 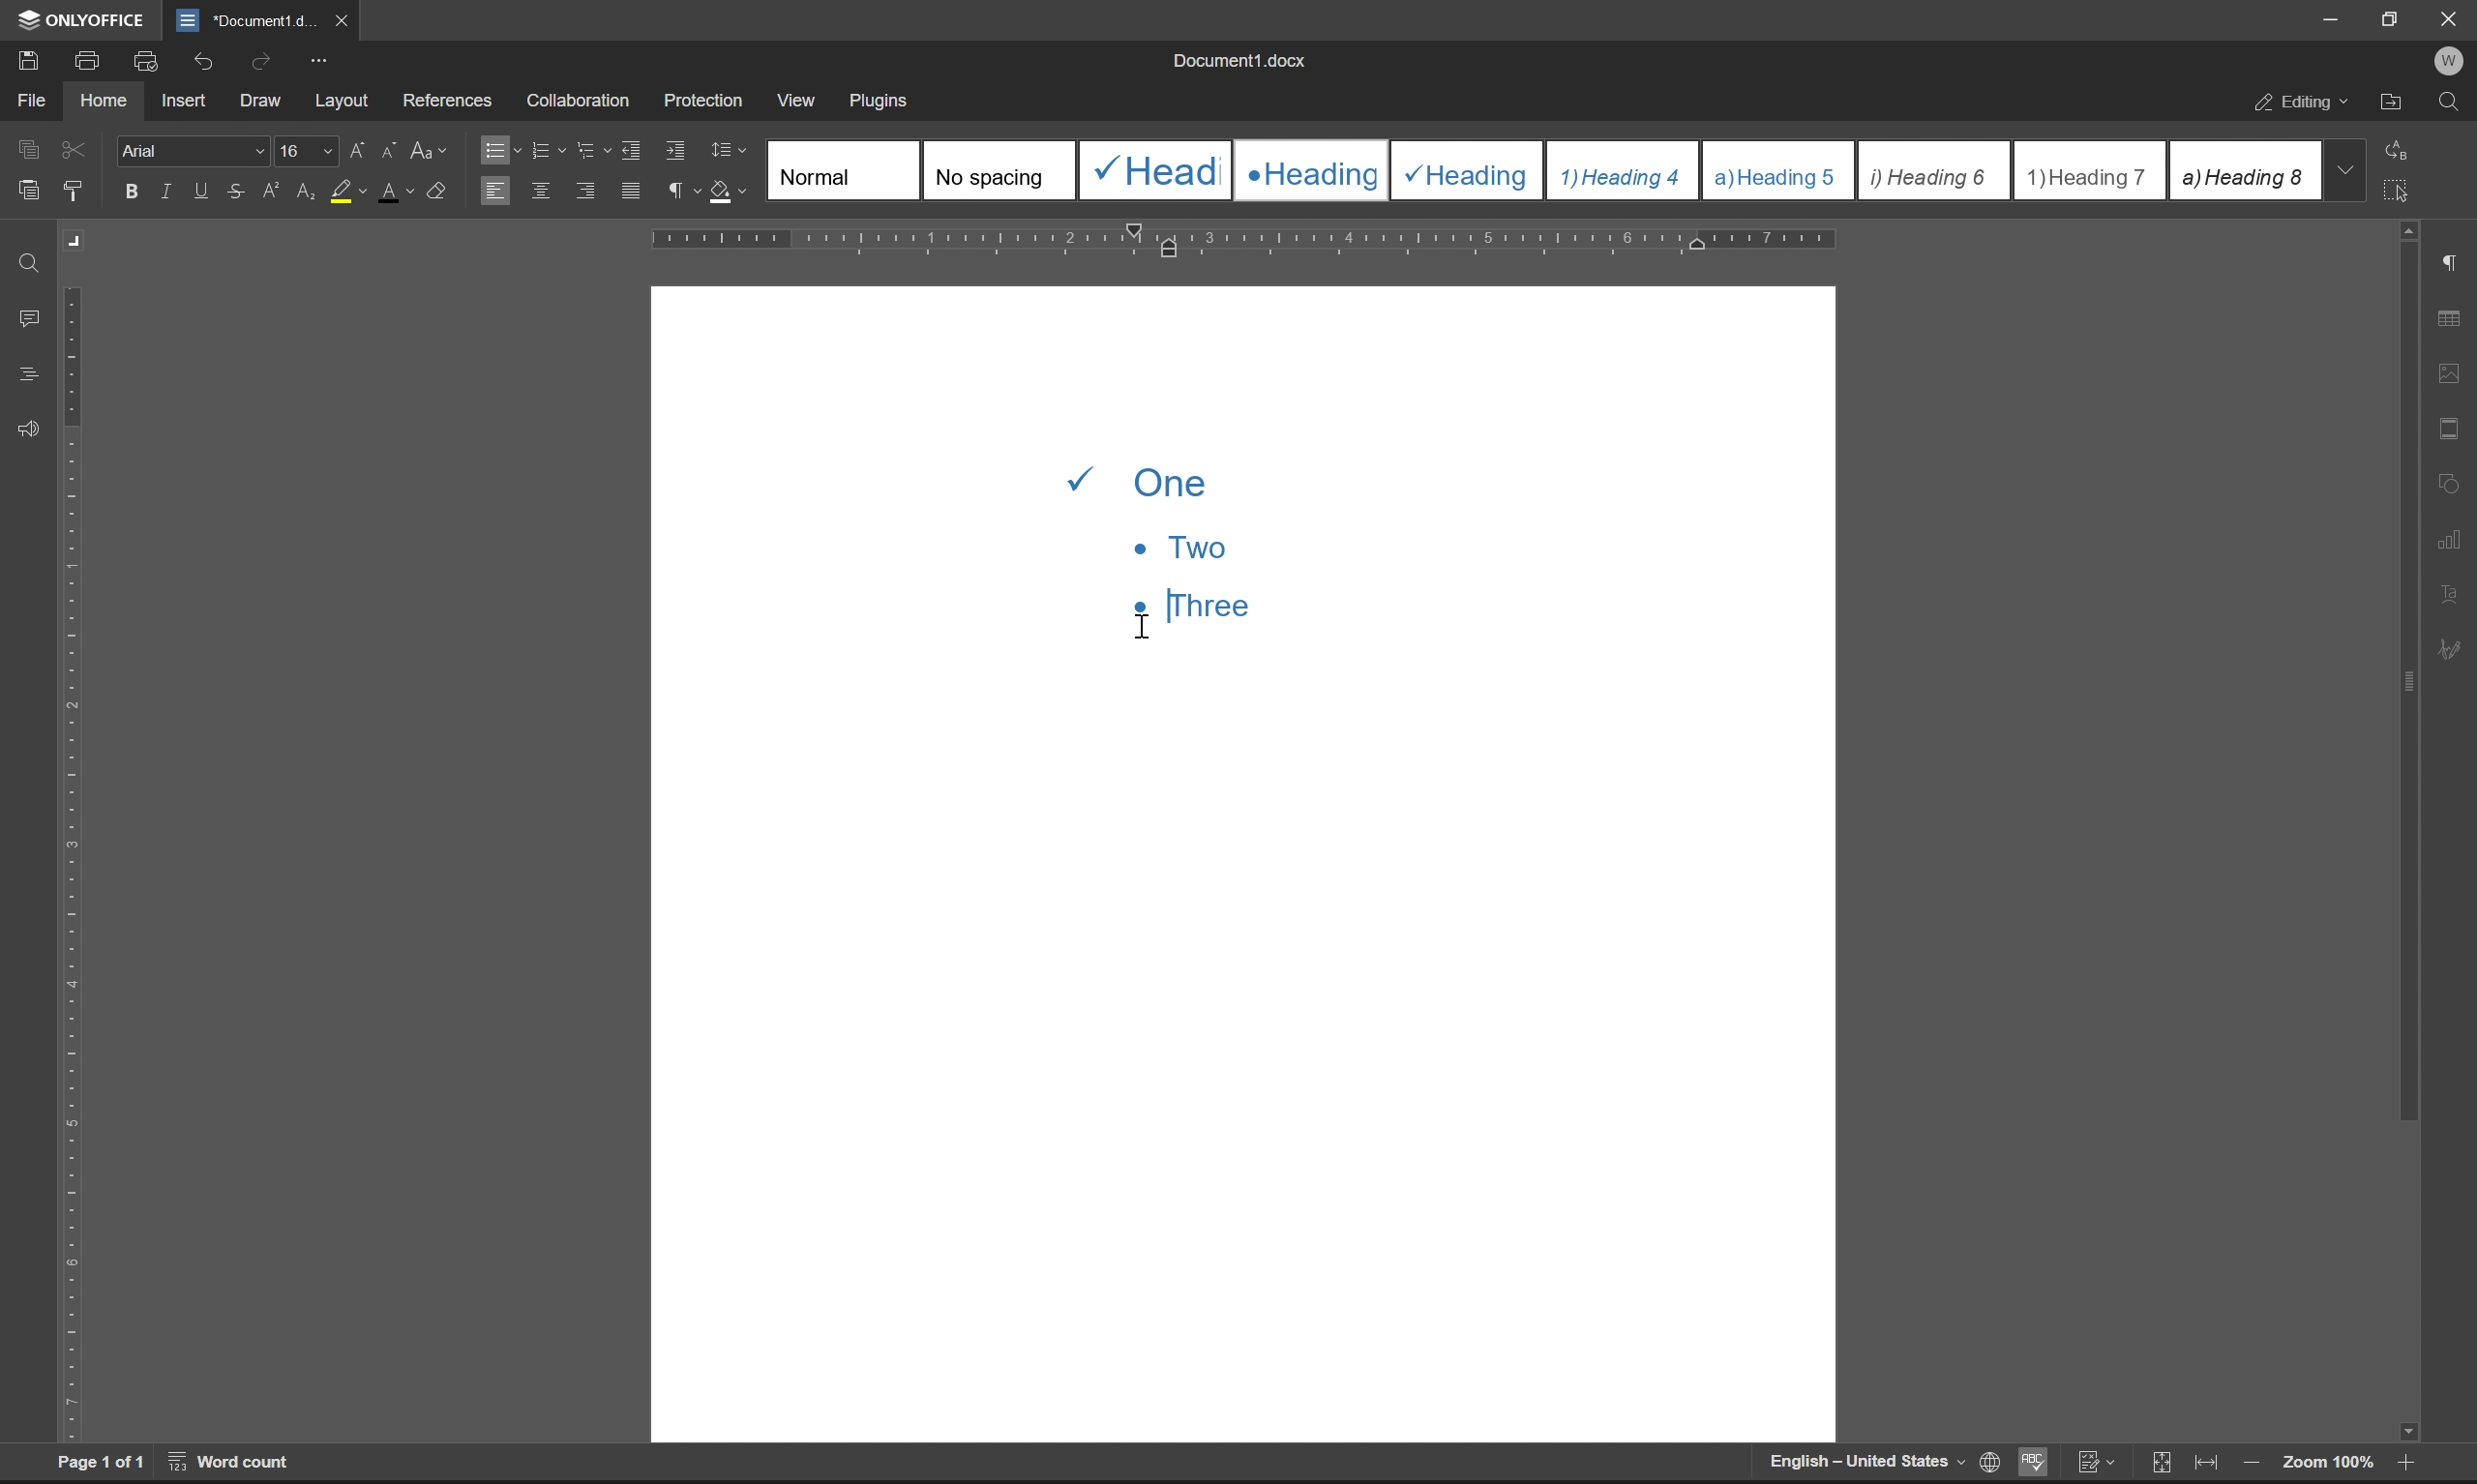 I want to click on image settings, so click(x=2448, y=368).